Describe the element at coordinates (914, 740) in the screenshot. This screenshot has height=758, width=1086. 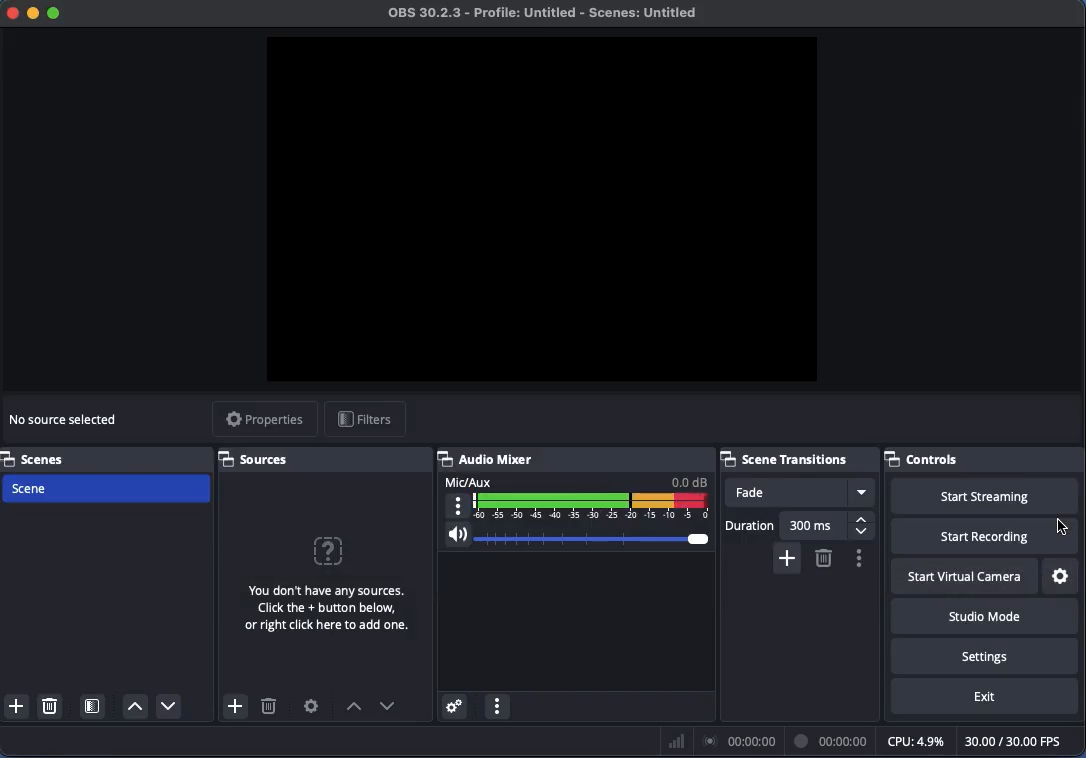
I see `CPU` at that location.